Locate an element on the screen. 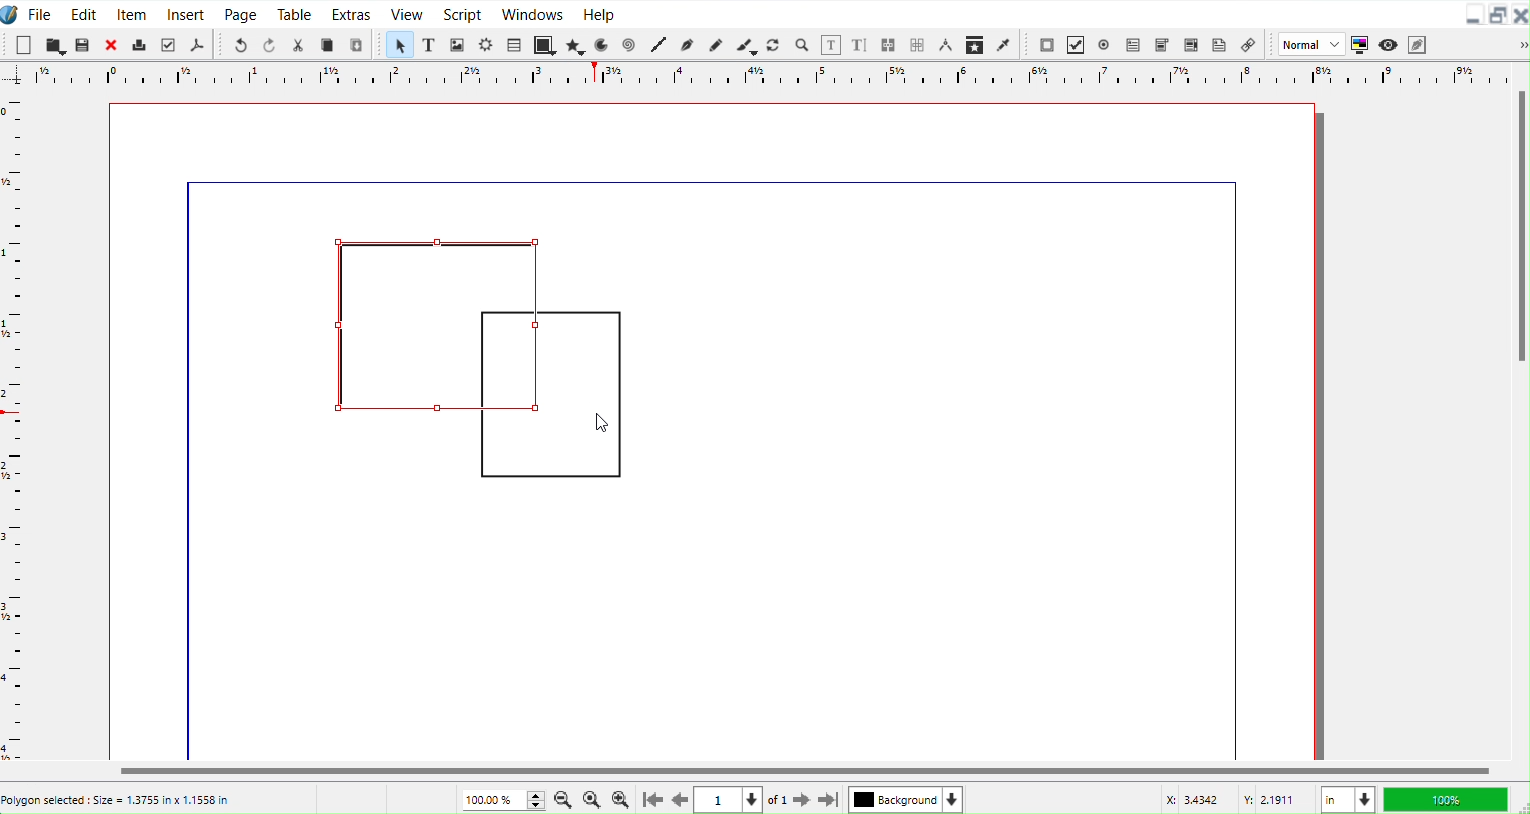 This screenshot has height=814, width=1530. Zoom In is located at coordinates (622, 800).